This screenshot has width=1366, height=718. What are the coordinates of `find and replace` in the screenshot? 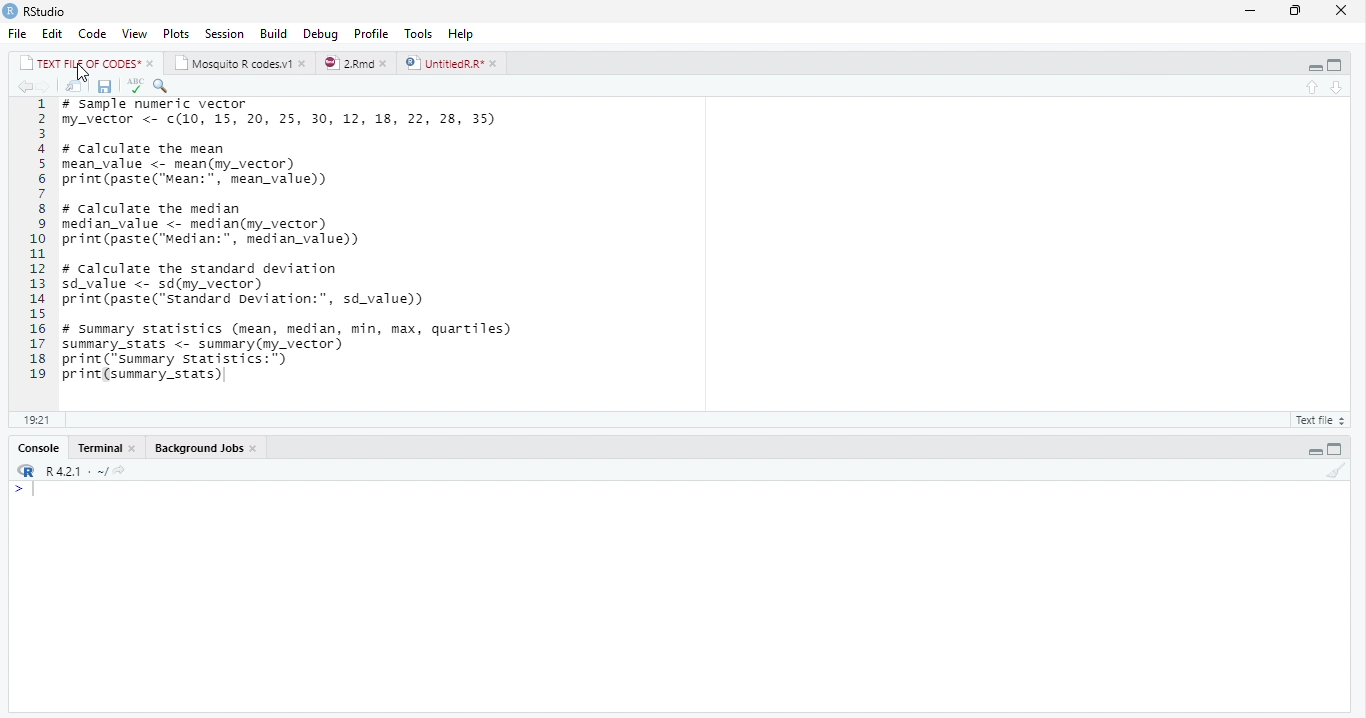 It's located at (161, 86).